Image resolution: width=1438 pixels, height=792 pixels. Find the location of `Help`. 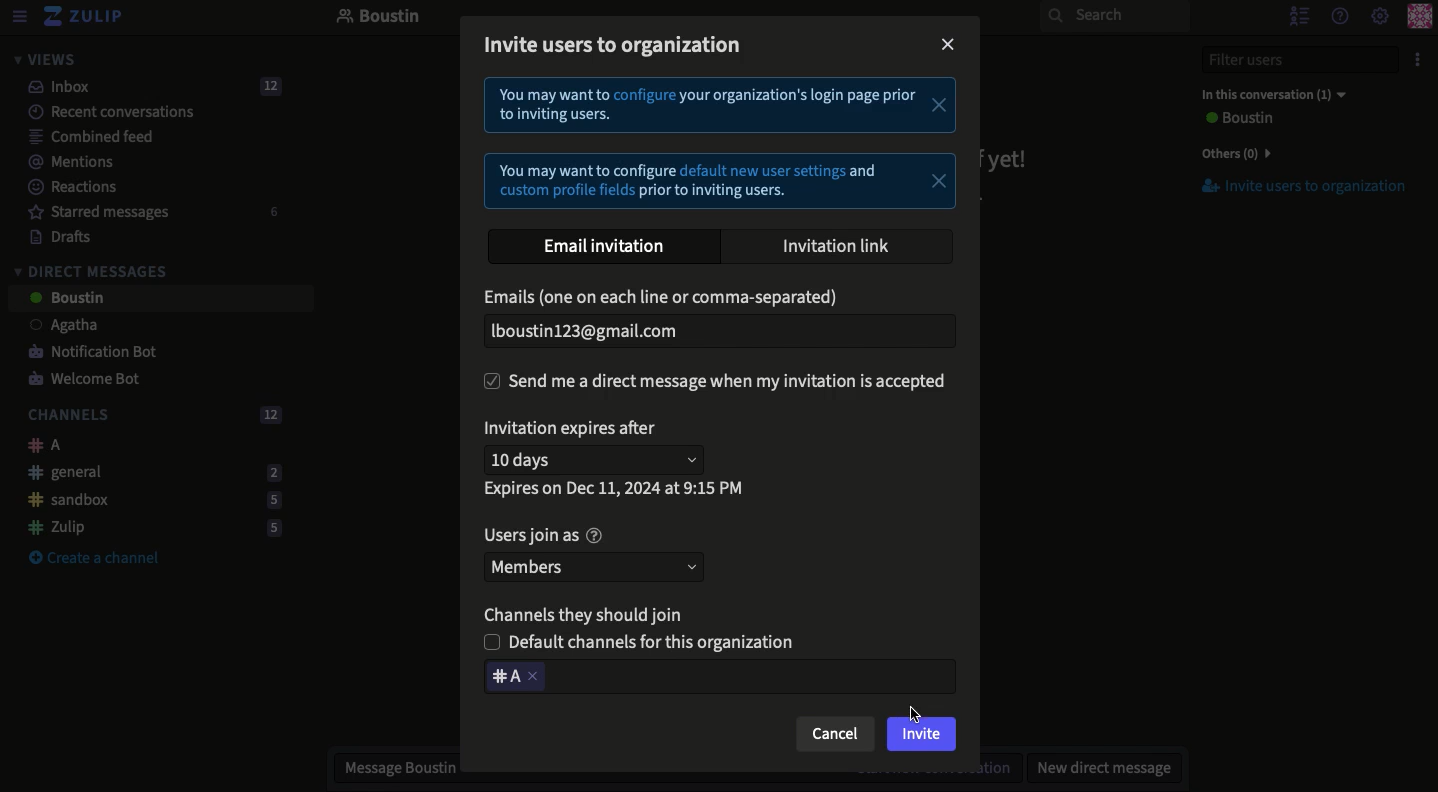

Help is located at coordinates (1338, 15).